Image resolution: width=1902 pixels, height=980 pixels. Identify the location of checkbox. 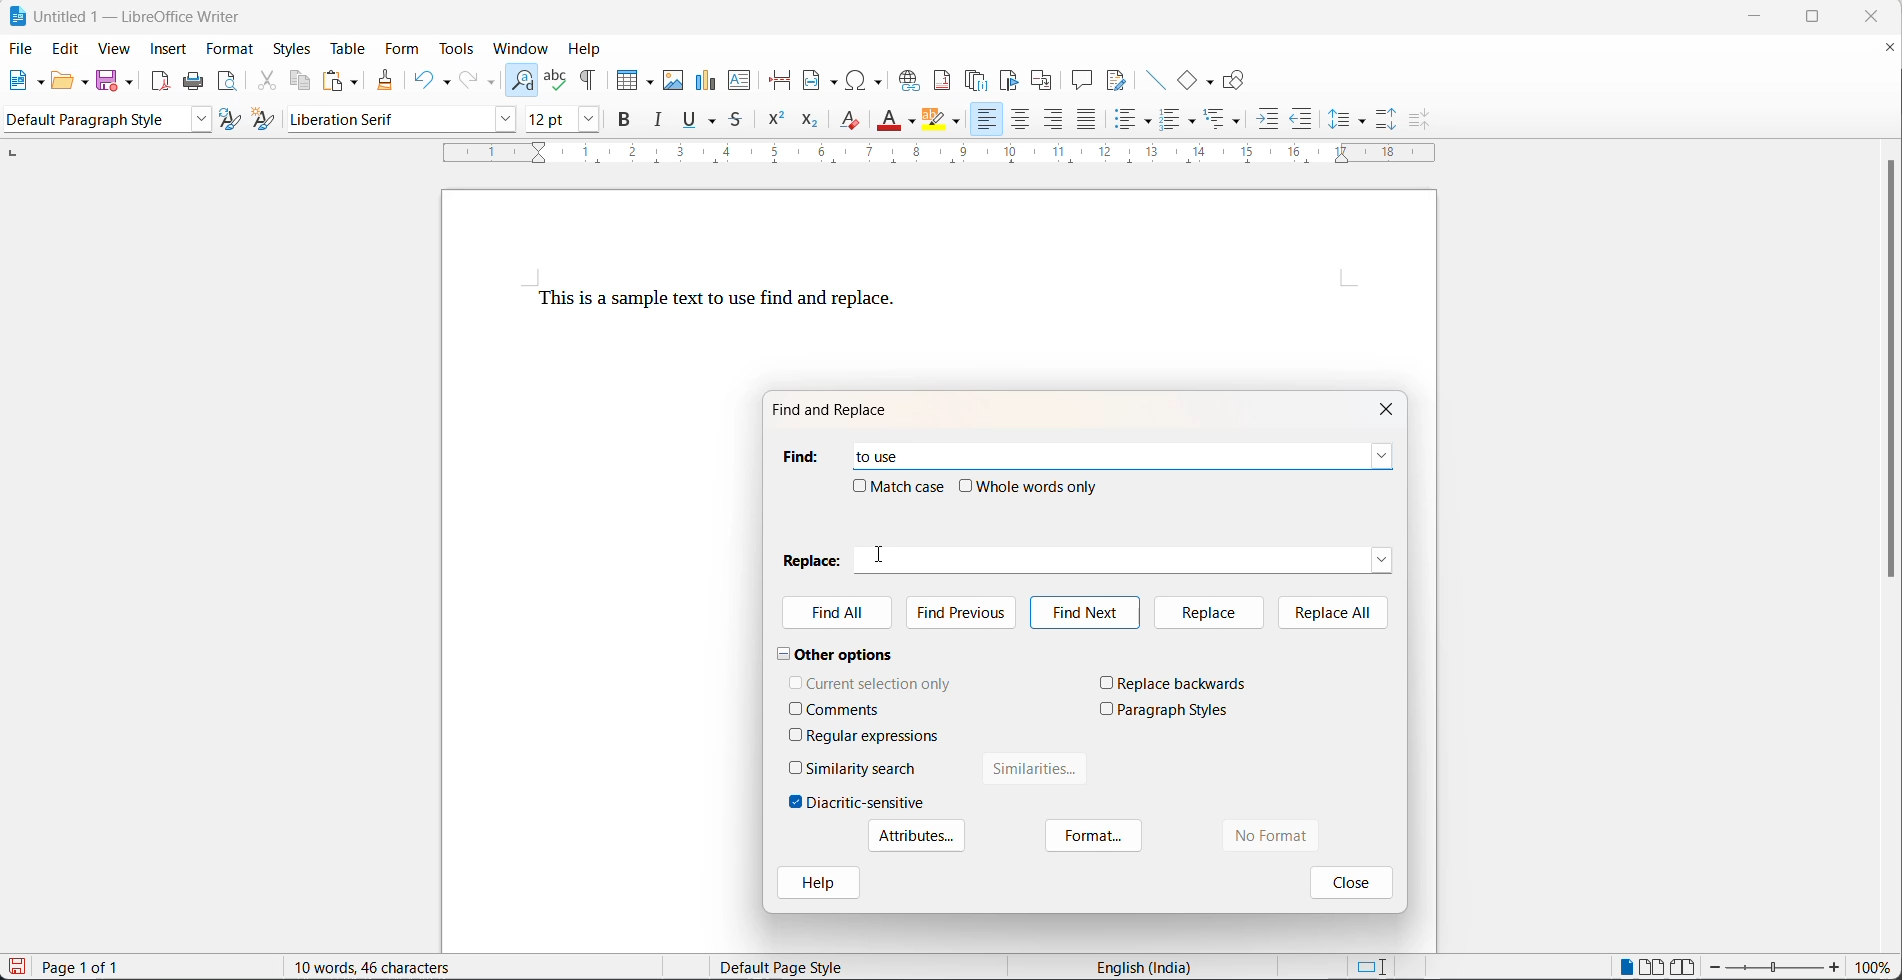
(796, 734).